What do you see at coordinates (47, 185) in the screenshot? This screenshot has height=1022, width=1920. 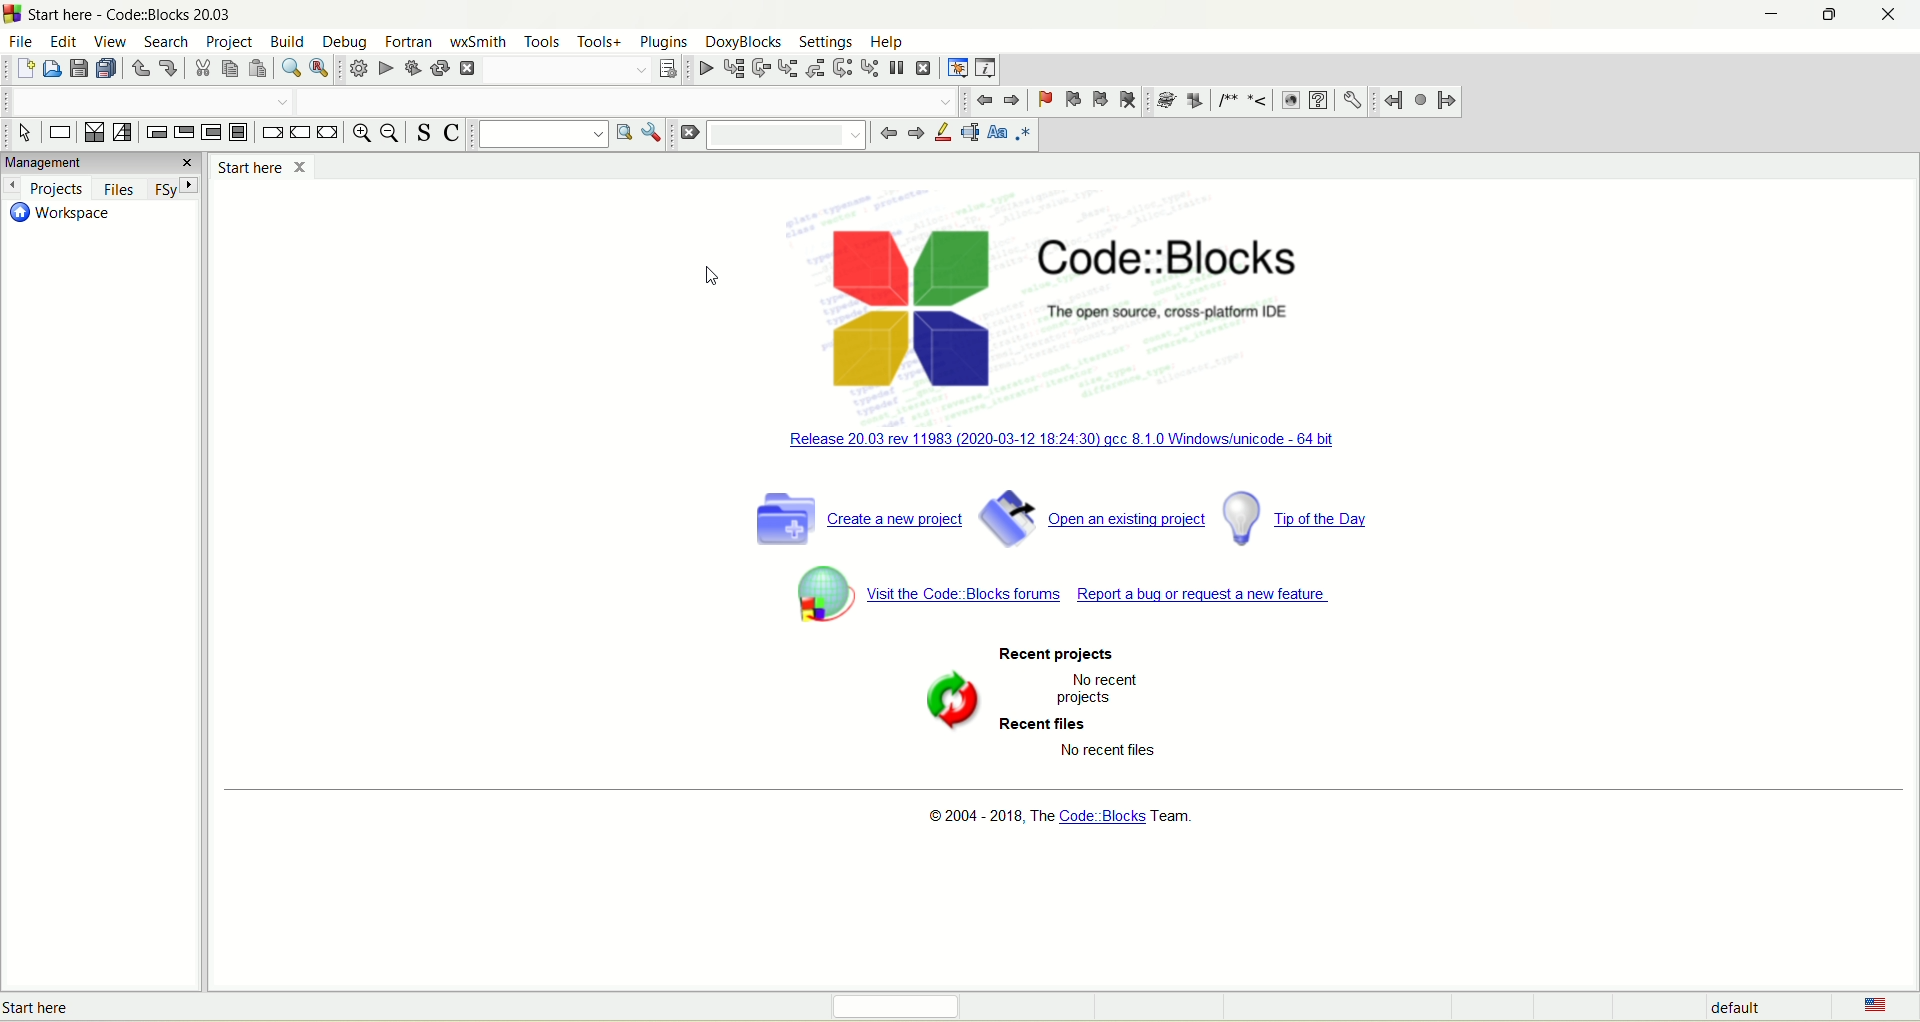 I see `projects` at bounding box center [47, 185].